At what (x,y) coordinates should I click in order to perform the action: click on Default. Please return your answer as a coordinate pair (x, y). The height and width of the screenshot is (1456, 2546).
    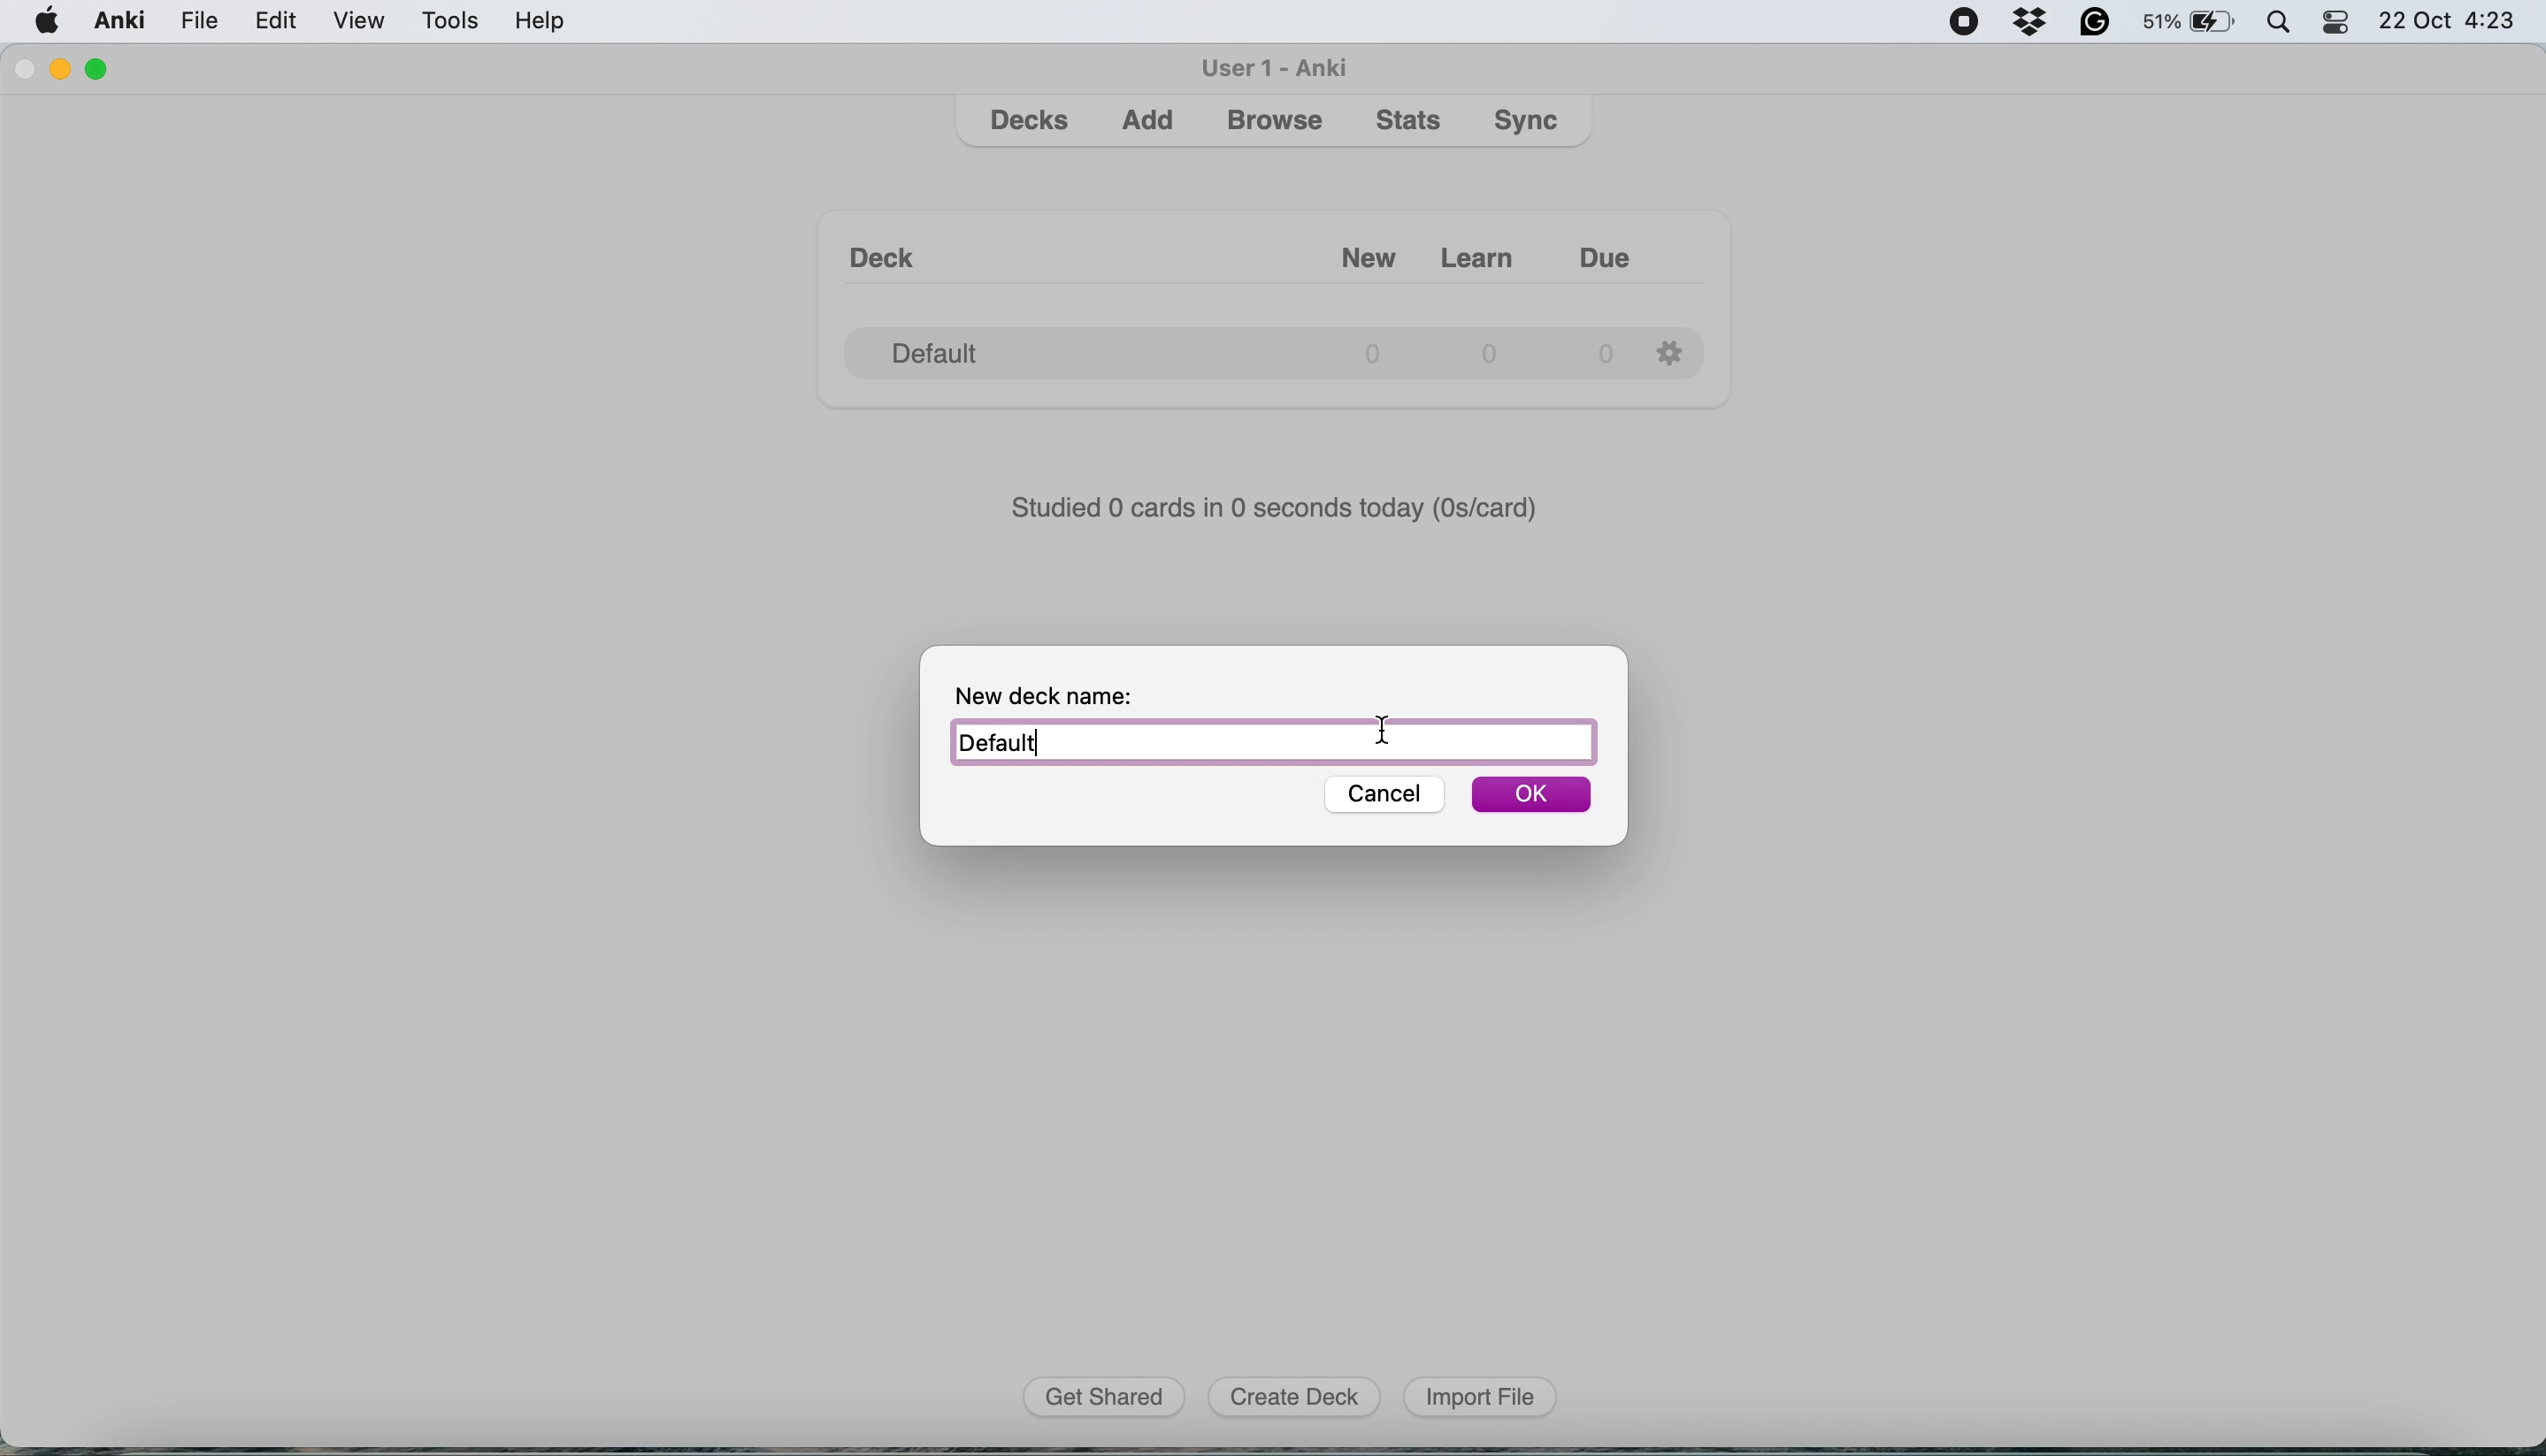
    Looking at the image, I should click on (1228, 346).